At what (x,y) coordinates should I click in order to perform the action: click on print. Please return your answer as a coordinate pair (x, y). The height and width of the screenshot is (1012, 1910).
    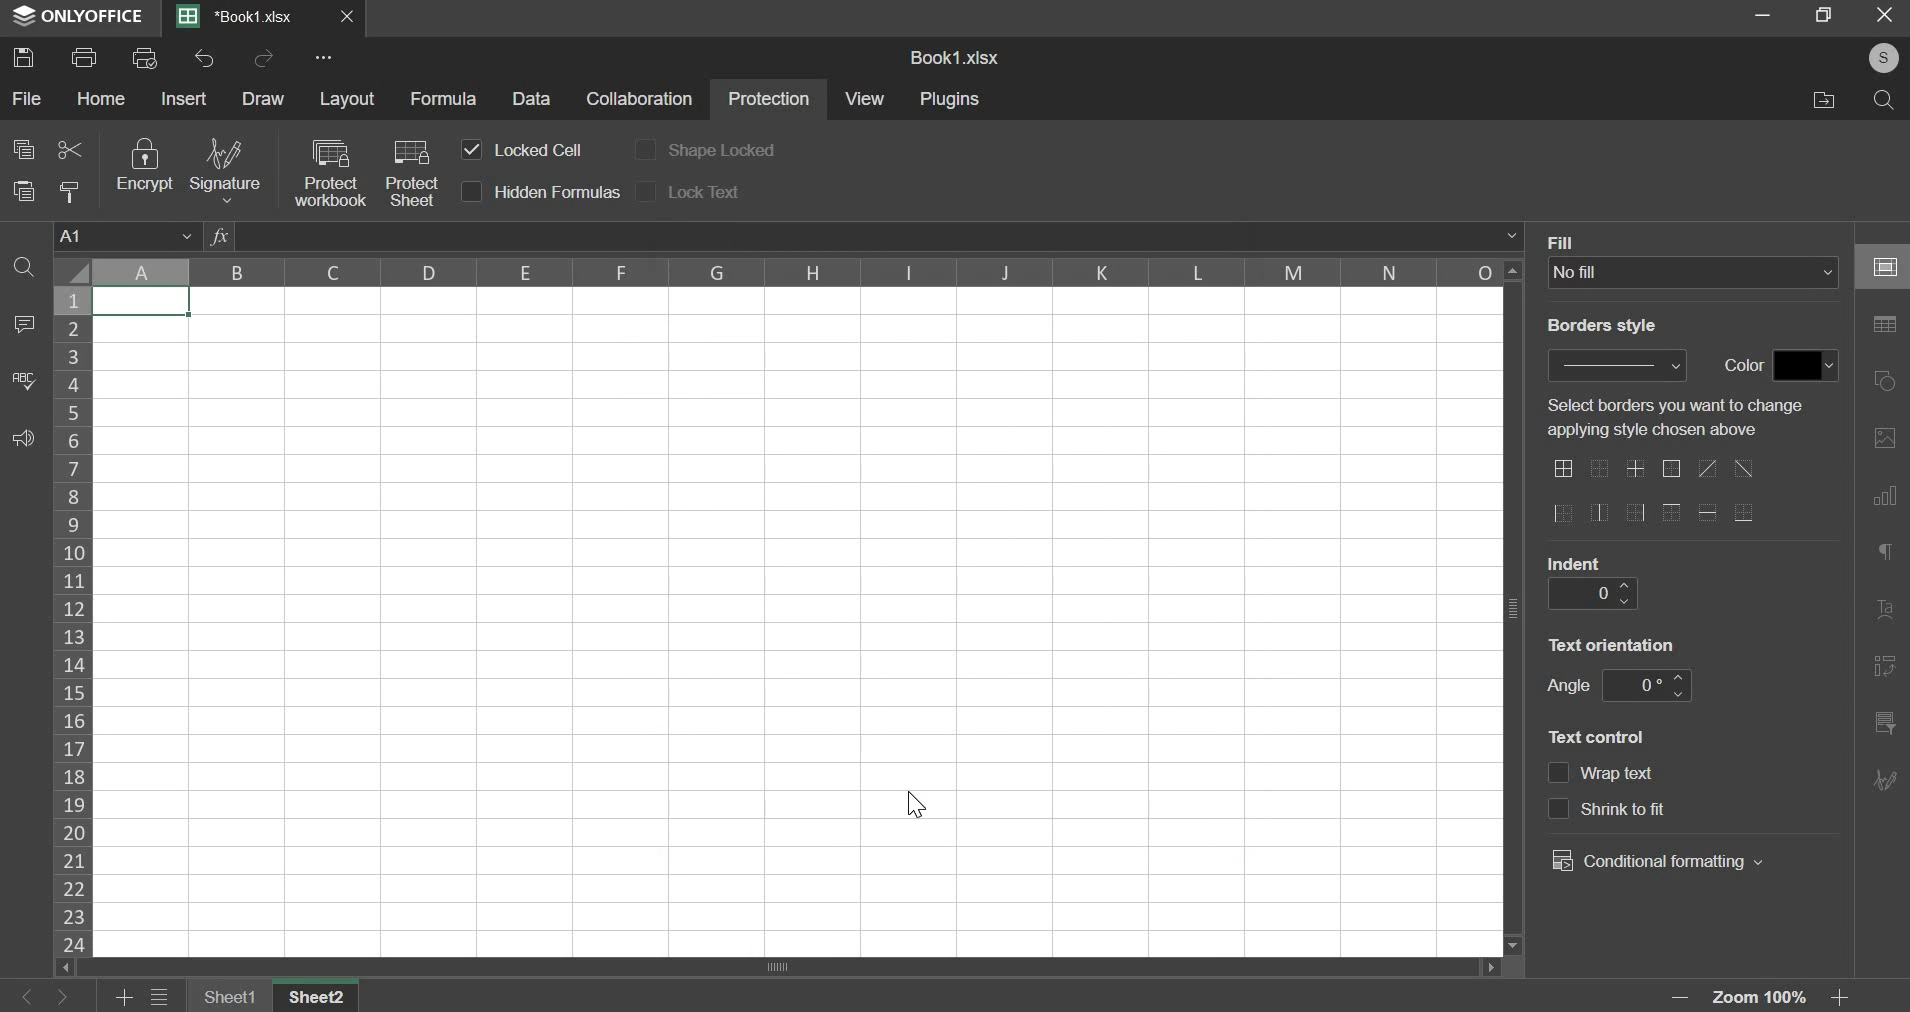
    Looking at the image, I should click on (85, 55).